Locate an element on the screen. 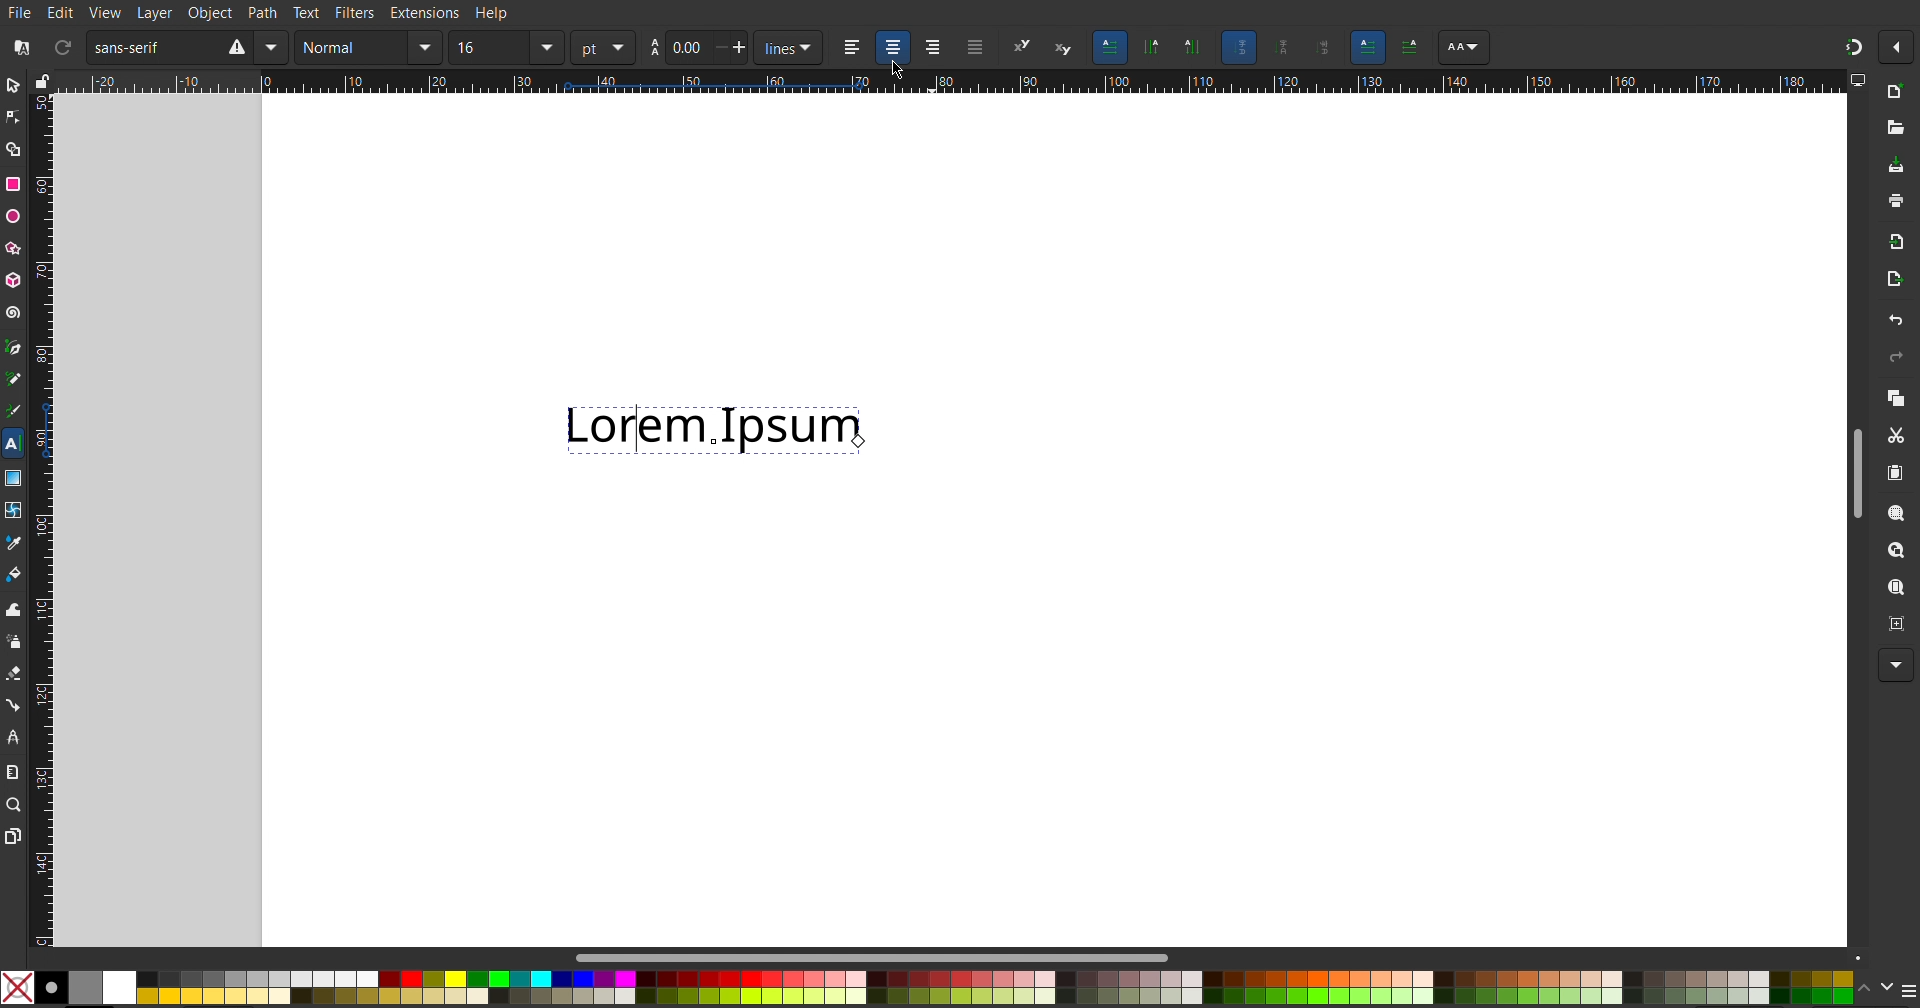 This screenshot has width=1920, height=1008. Undo is located at coordinates (1898, 319).